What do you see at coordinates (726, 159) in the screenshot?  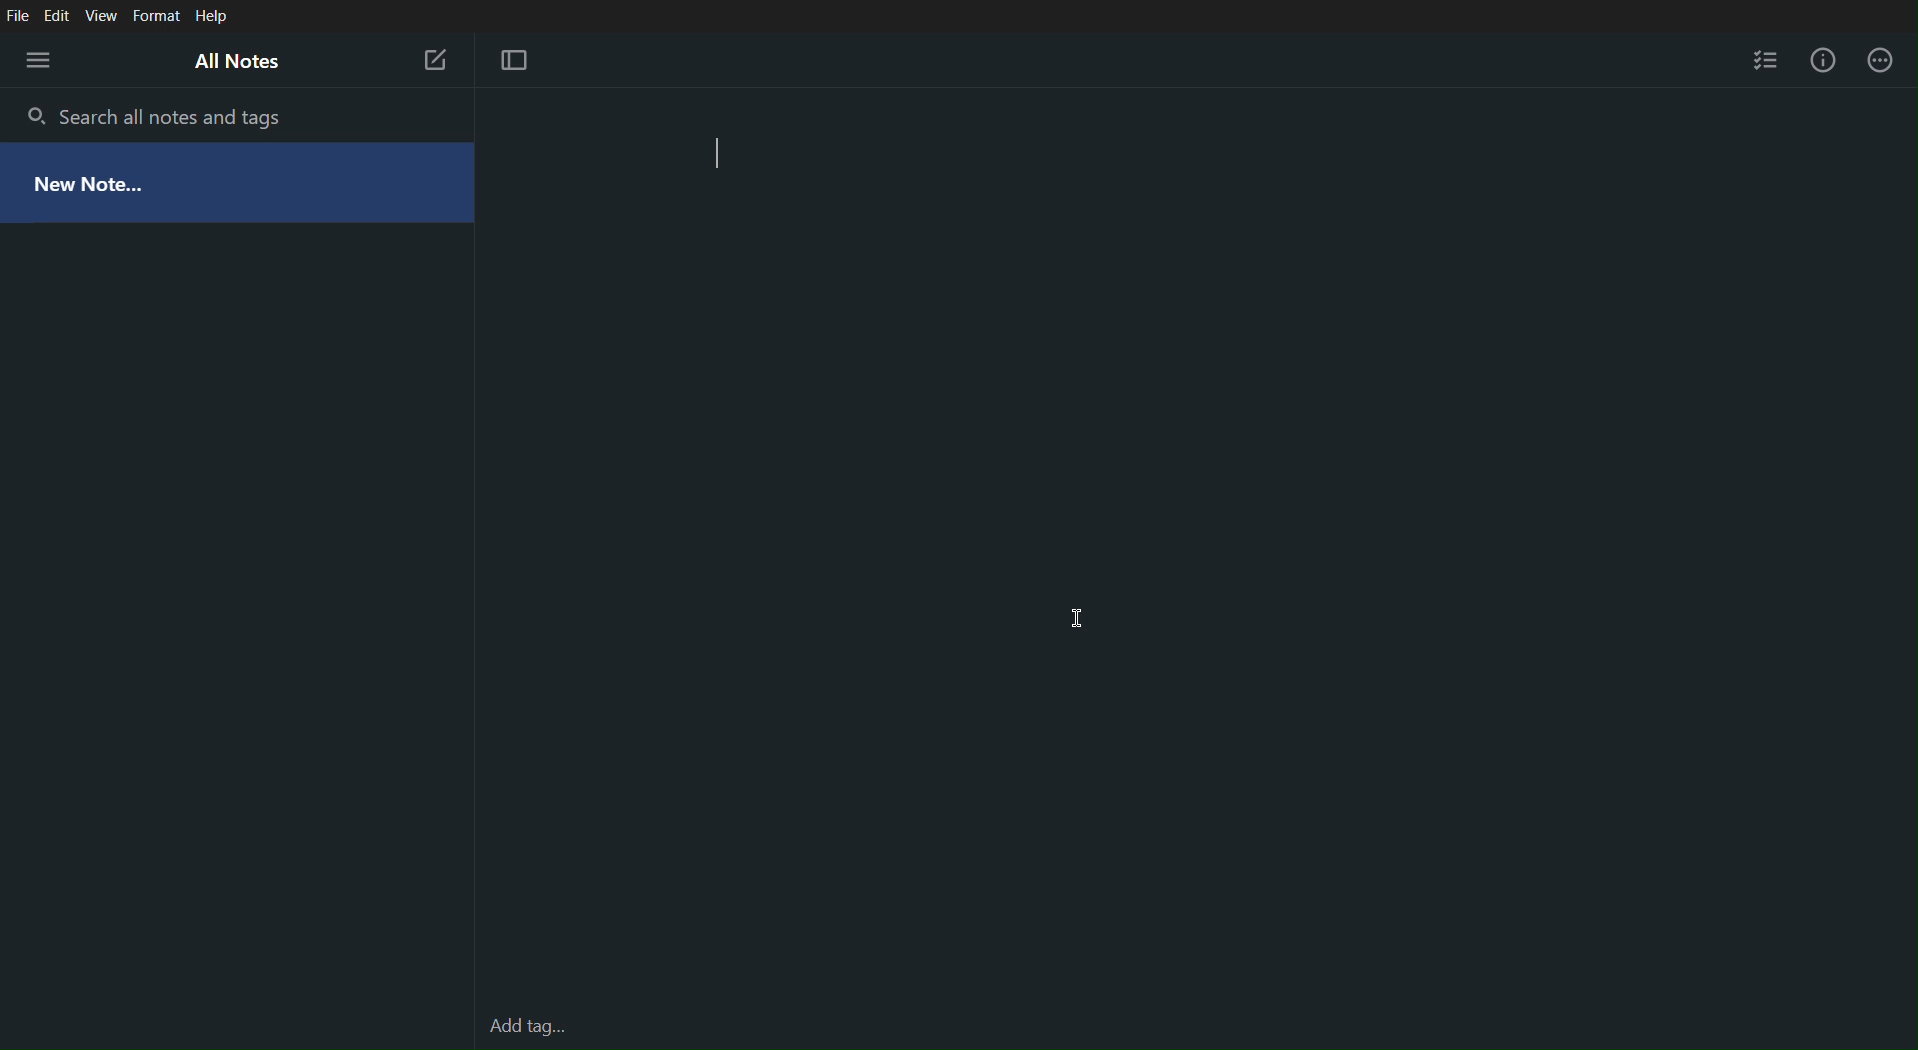 I see `typing cursor` at bounding box center [726, 159].